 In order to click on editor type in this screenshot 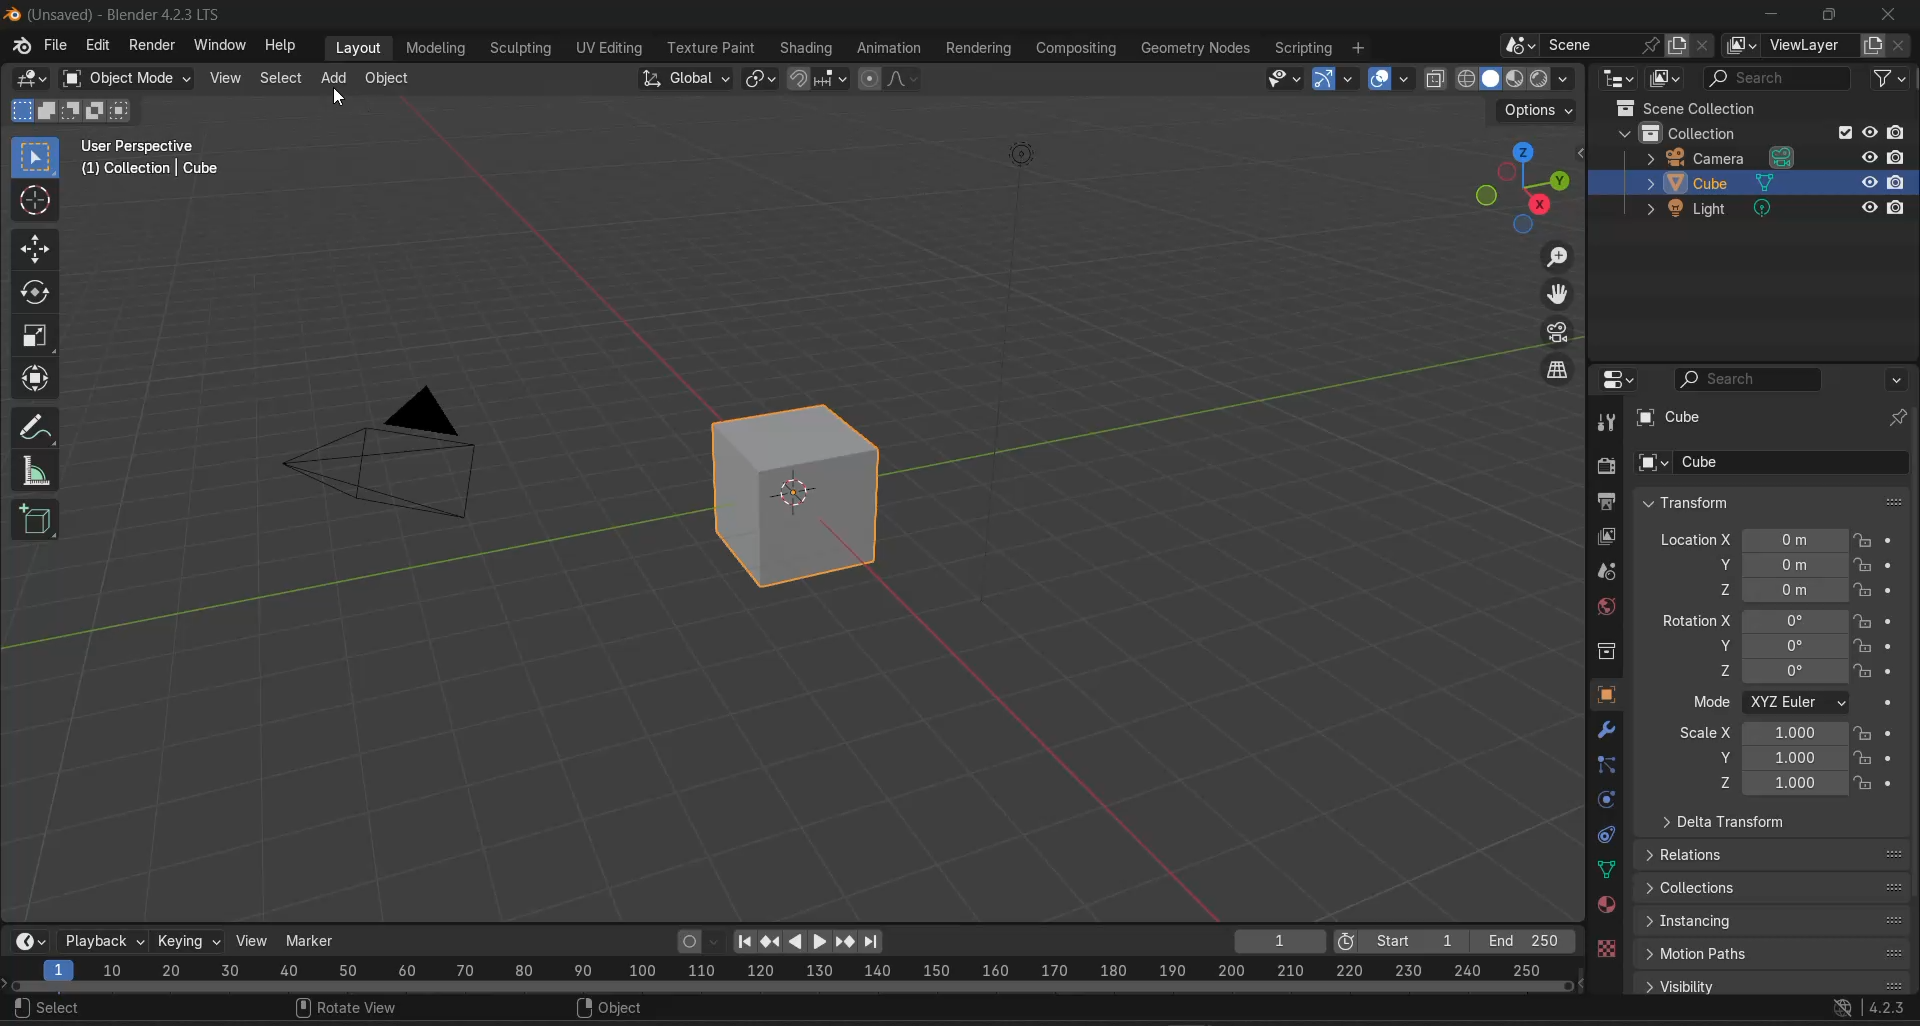, I will do `click(1620, 379)`.